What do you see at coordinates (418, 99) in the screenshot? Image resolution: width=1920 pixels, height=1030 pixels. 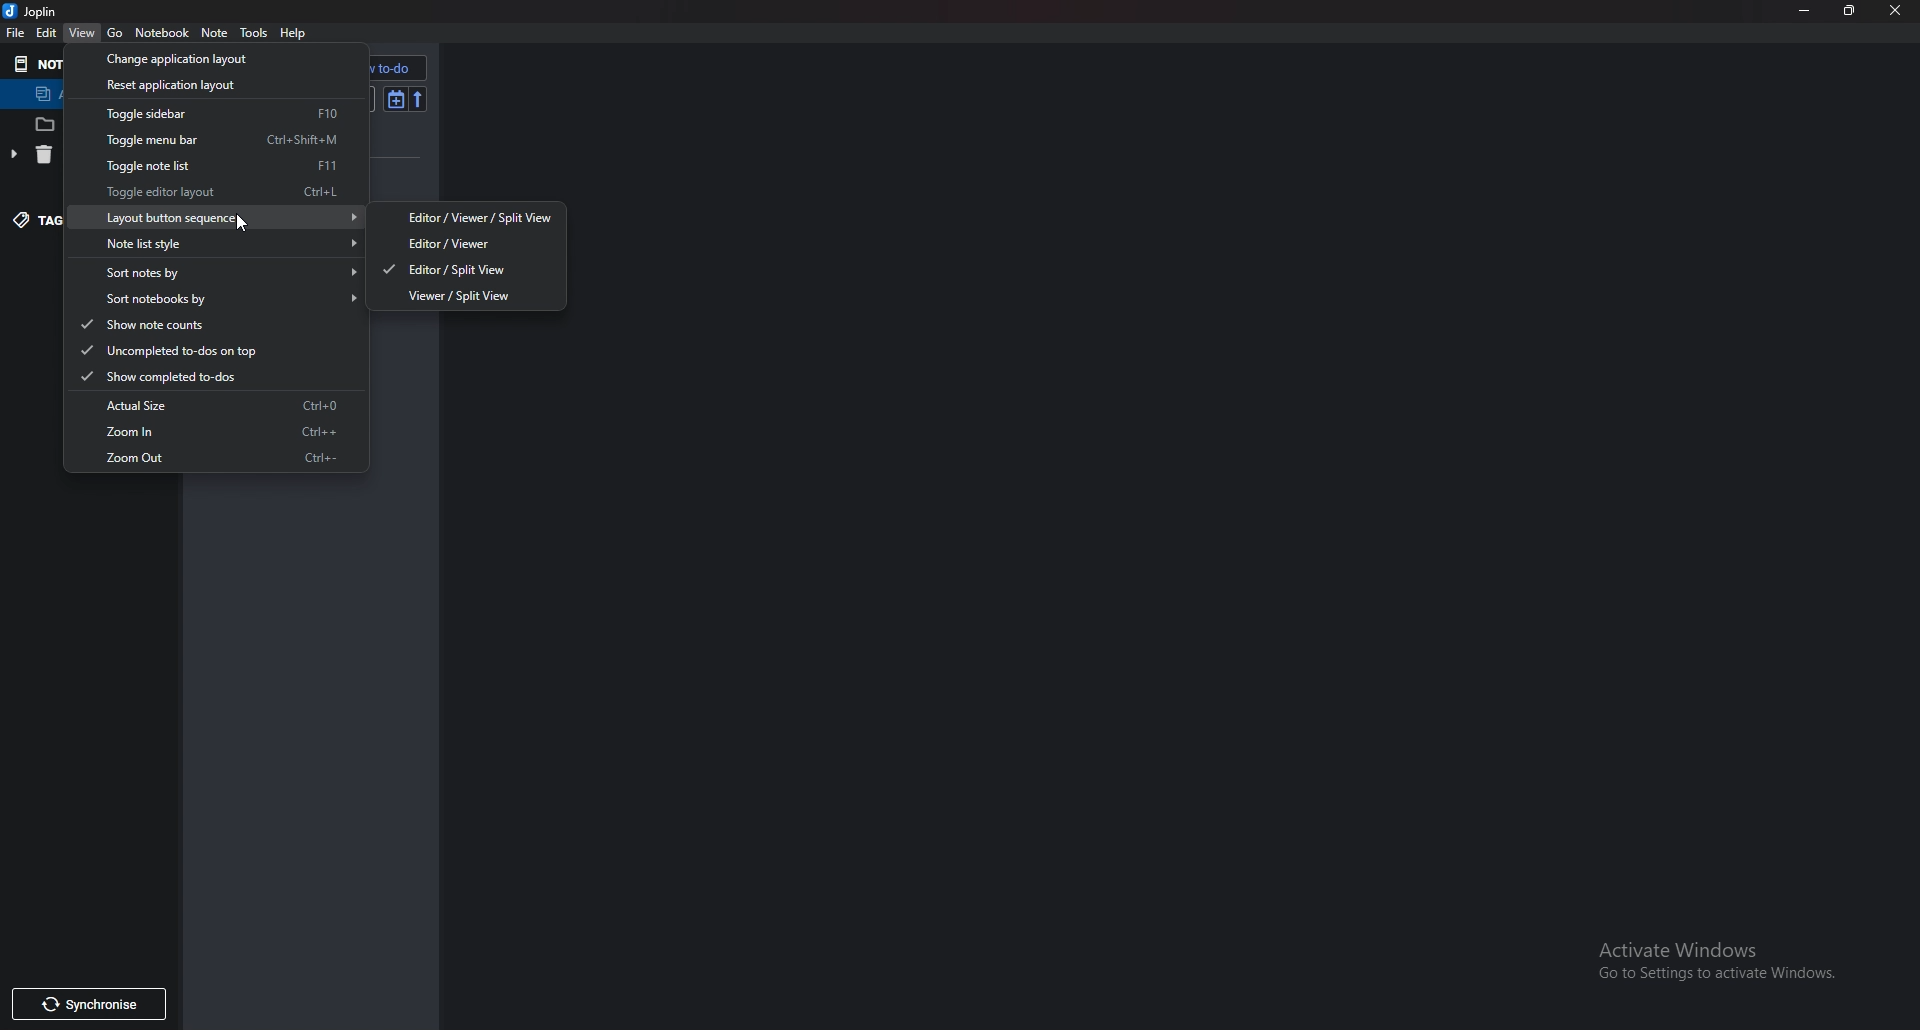 I see `reverse sort order` at bounding box center [418, 99].